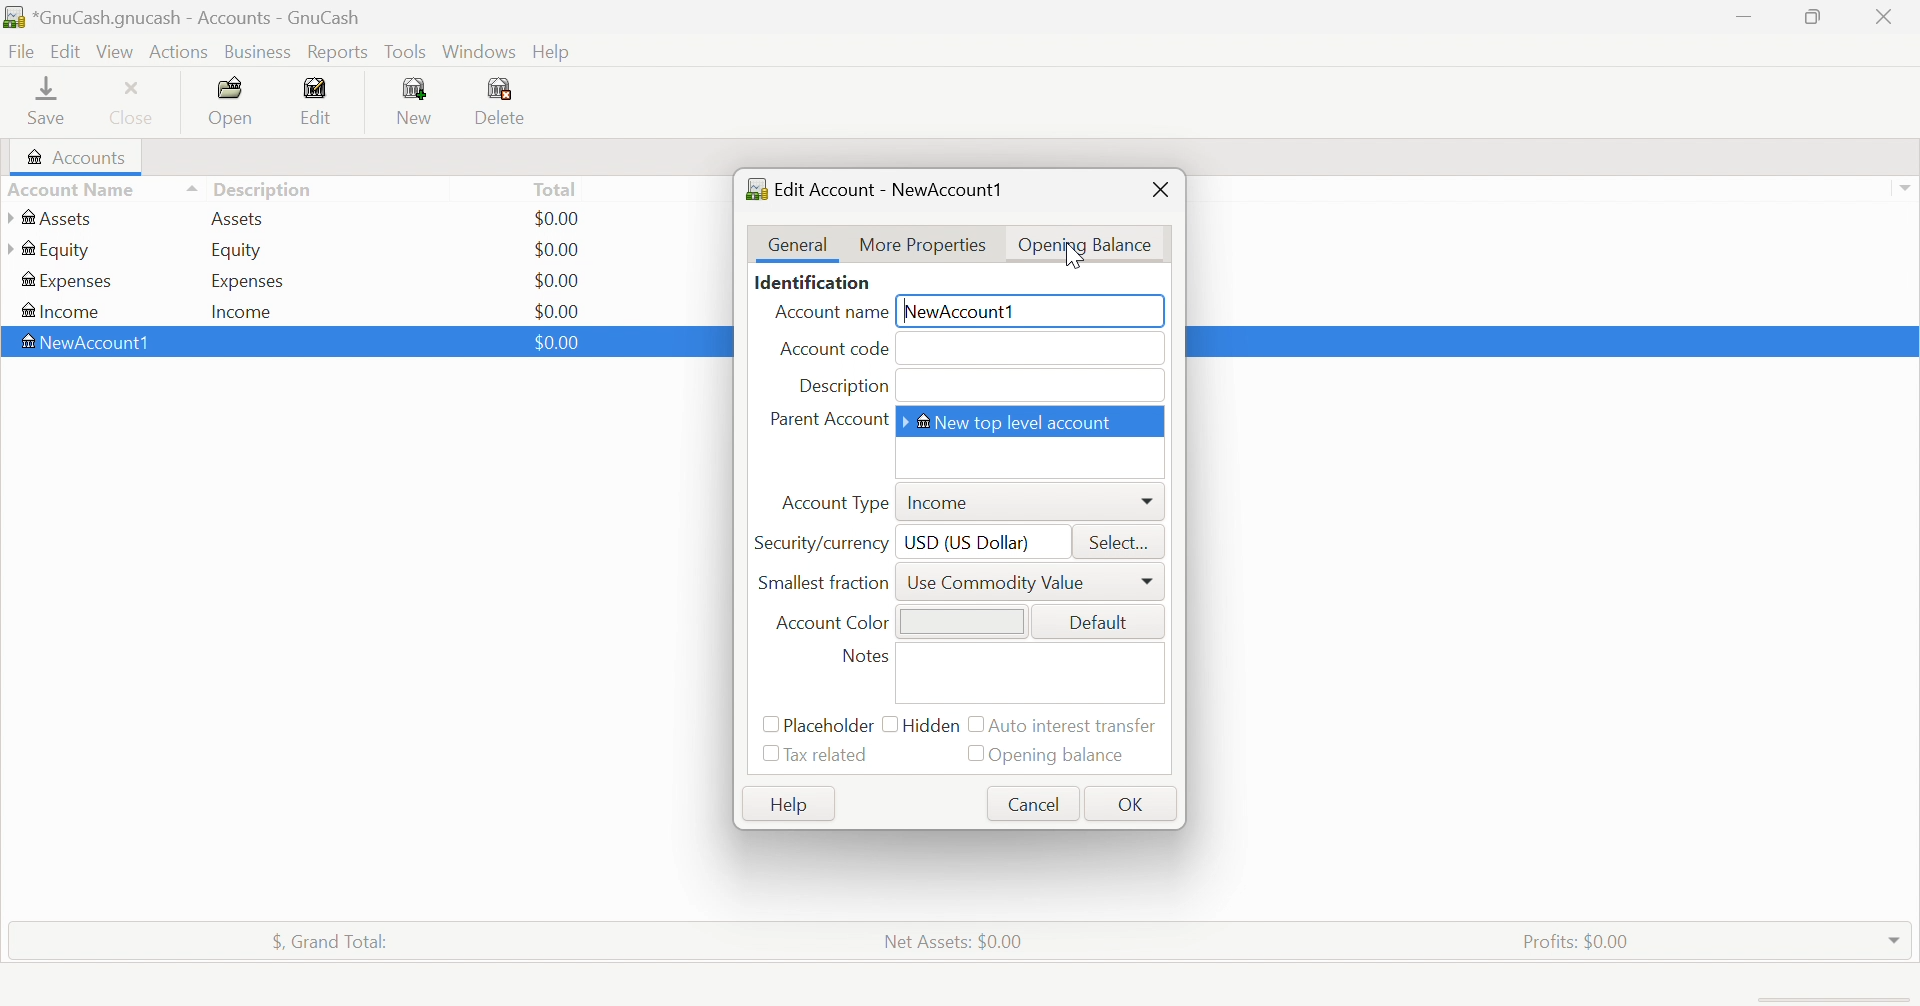 This screenshot has width=1920, height=1006. What do you see at coordinates (829, 313) in the screenshot?
I see `Account Name` at bounding box center [829, 313].